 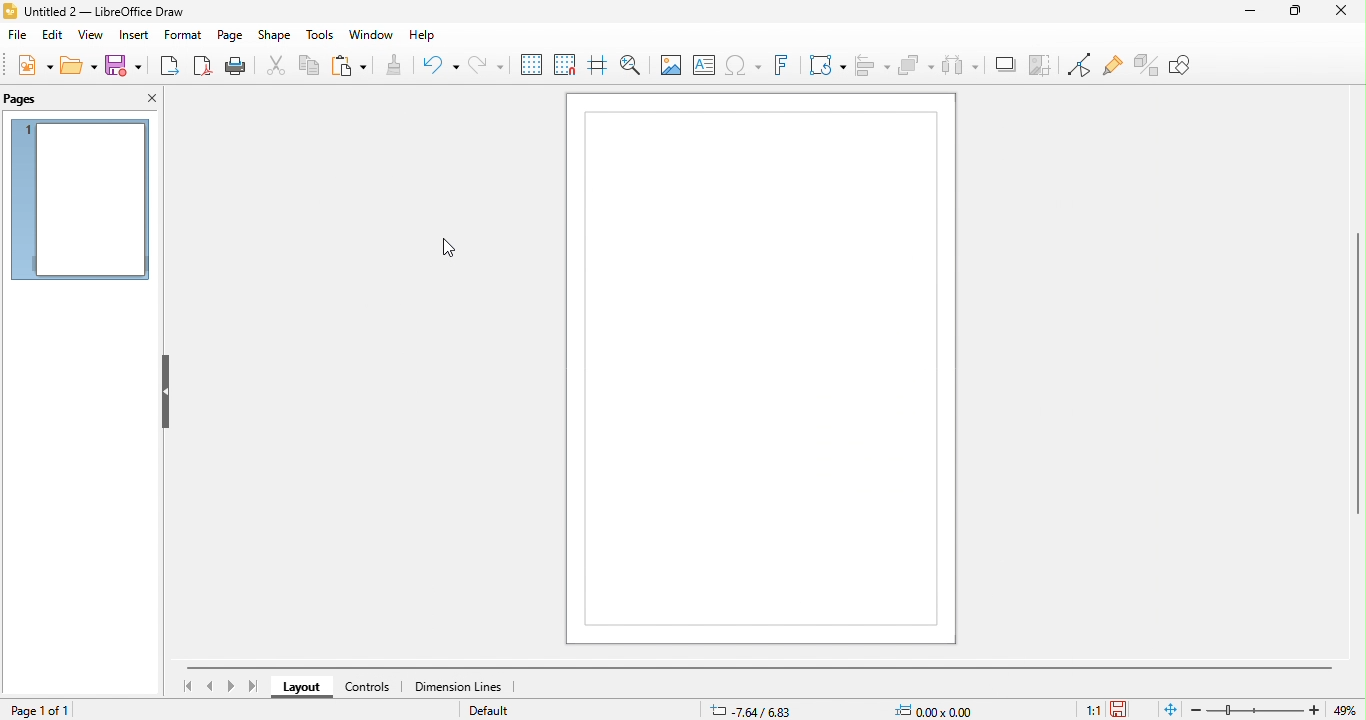 What do you see at coordinates (960, 66) in the screenshot?
I see `select atleast 3 objects to attributes` at bounding box center [960, 66].